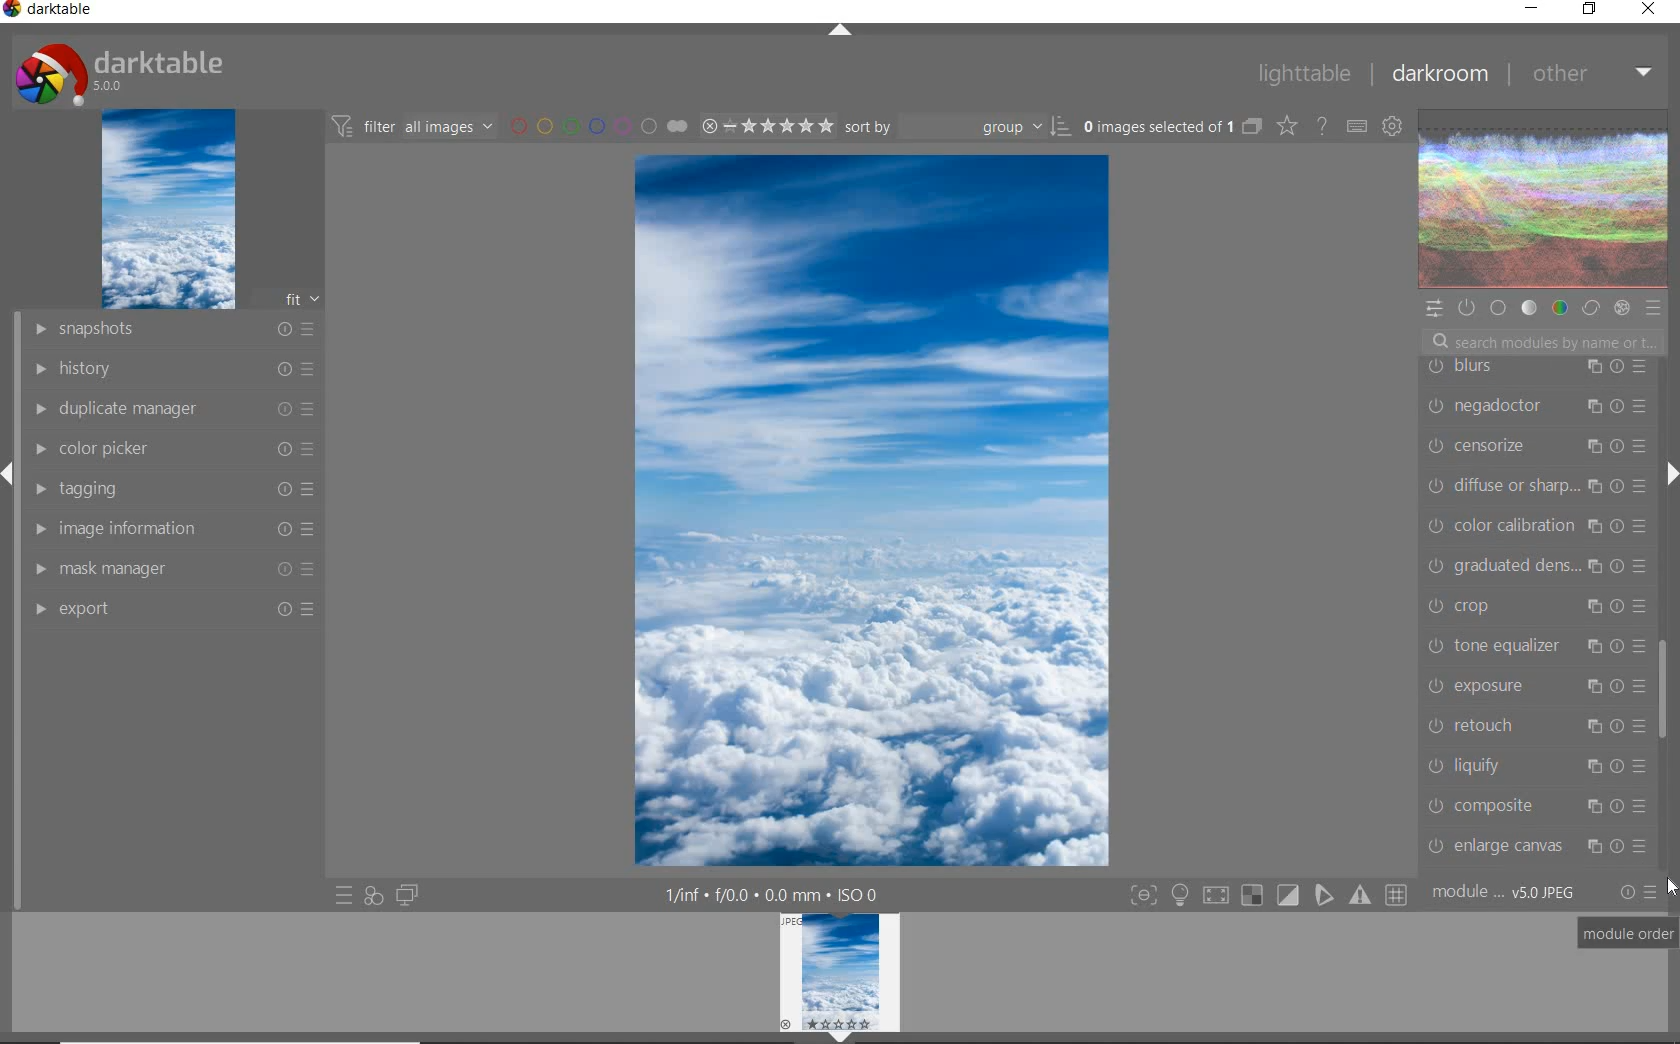  I want to click on retouch, so click(1535, 724).